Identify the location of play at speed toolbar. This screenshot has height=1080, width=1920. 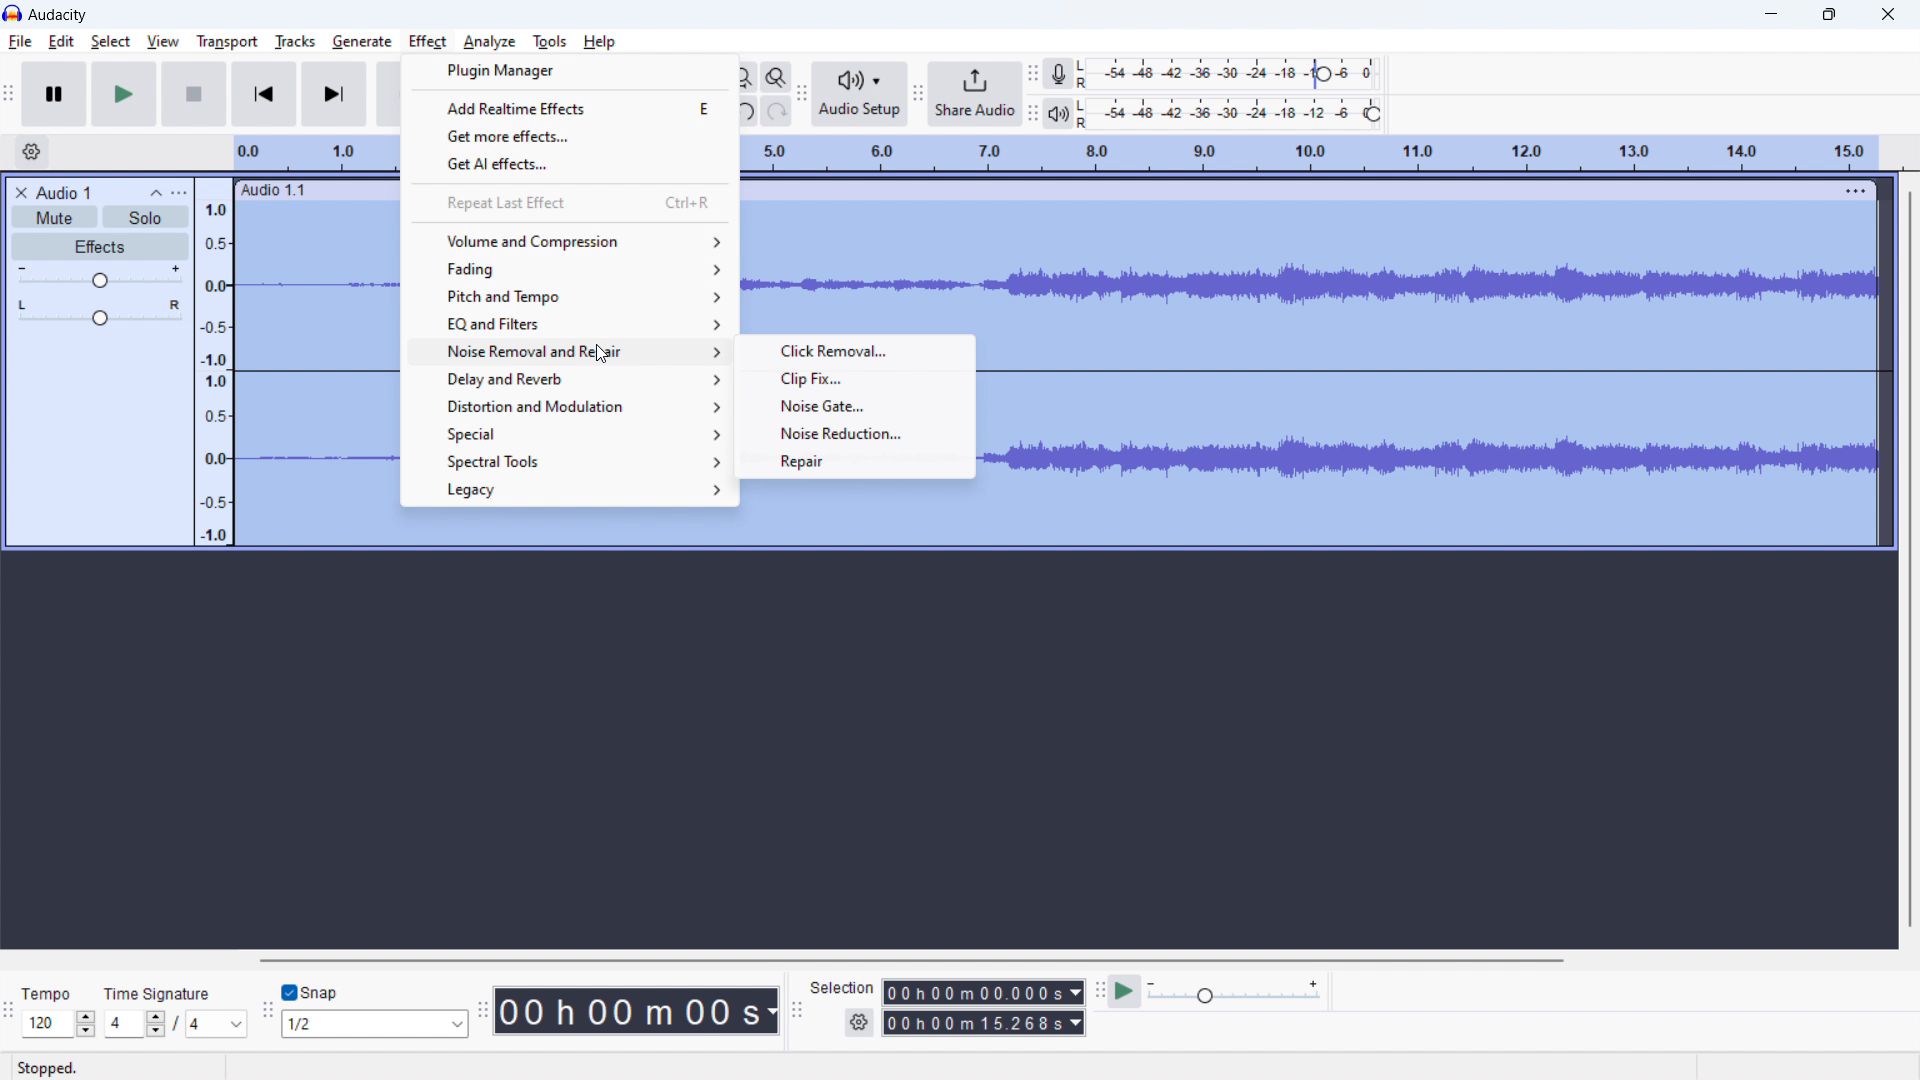
(1099, 990).